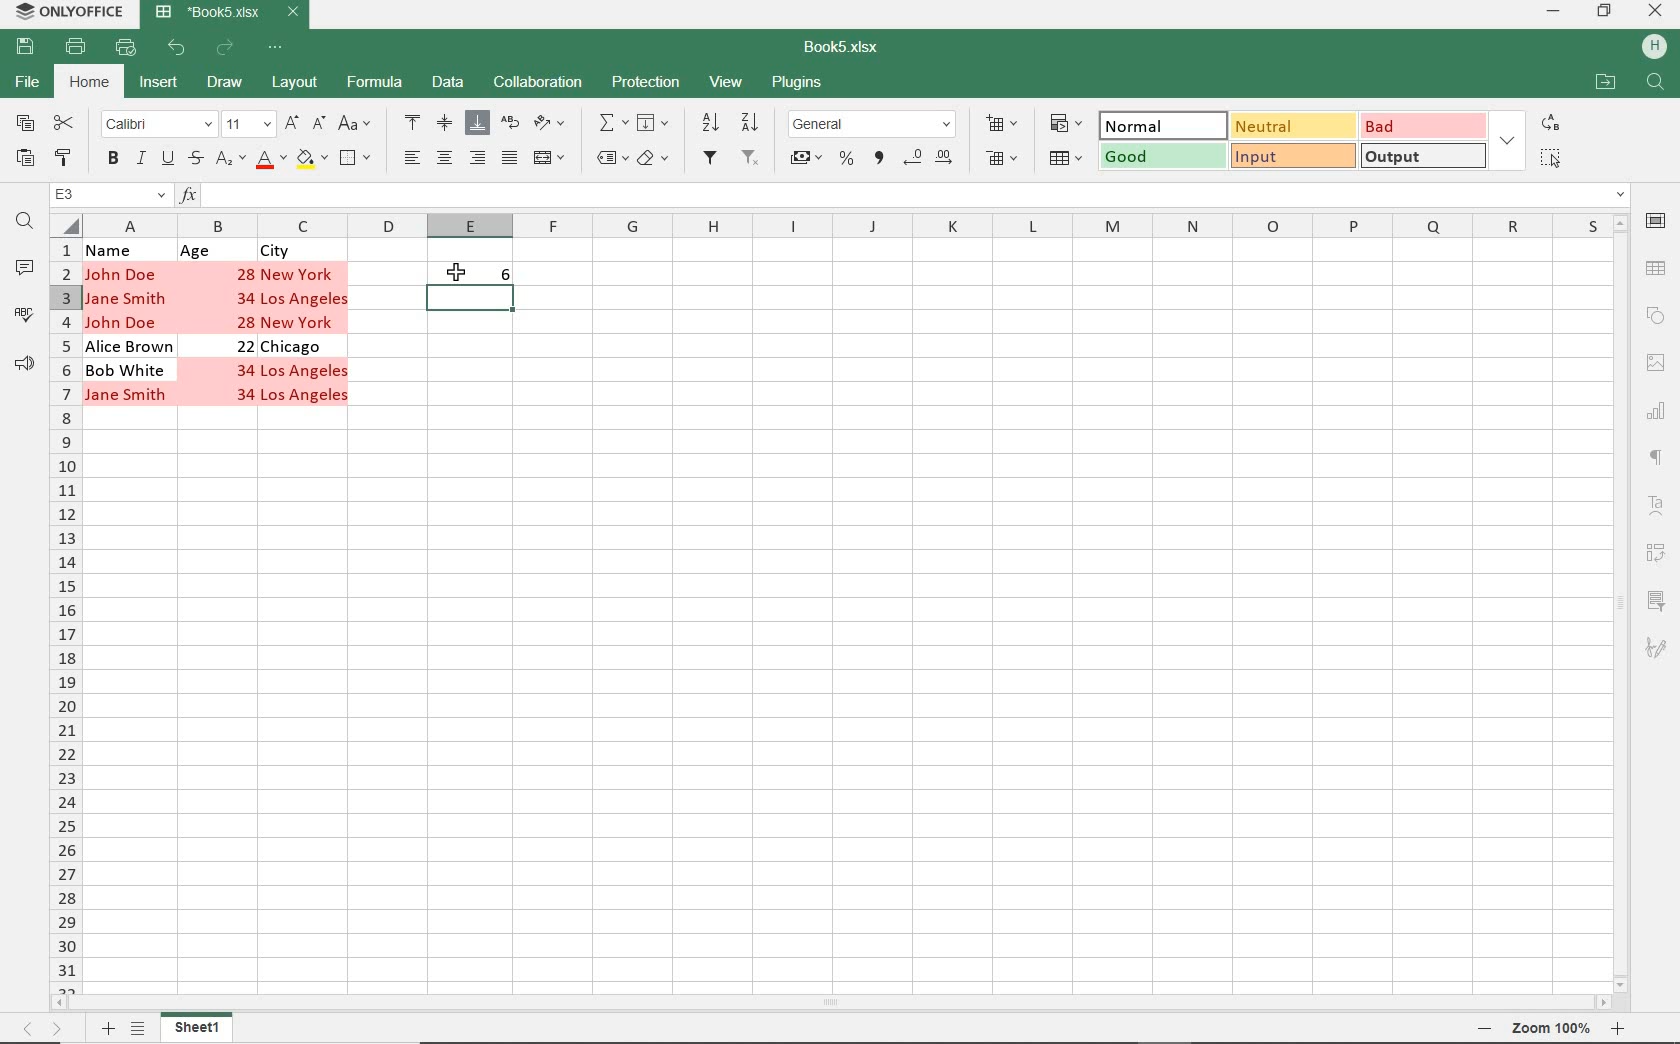  Describe the element at coordinates (31, 84) in the screenshot. I see `FILE` at that location.